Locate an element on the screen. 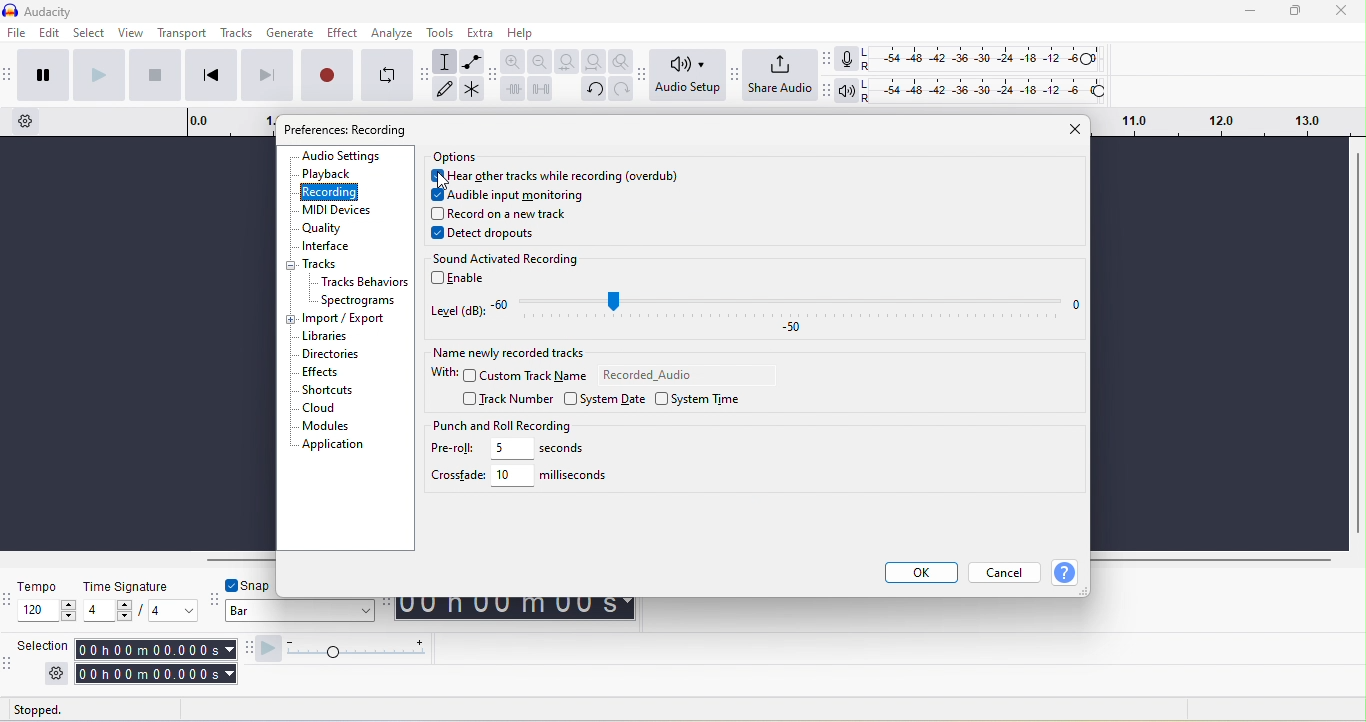 Image resolution: width=1366 pixels, height=722 pixels. edit is located at coordinates (49, 32).